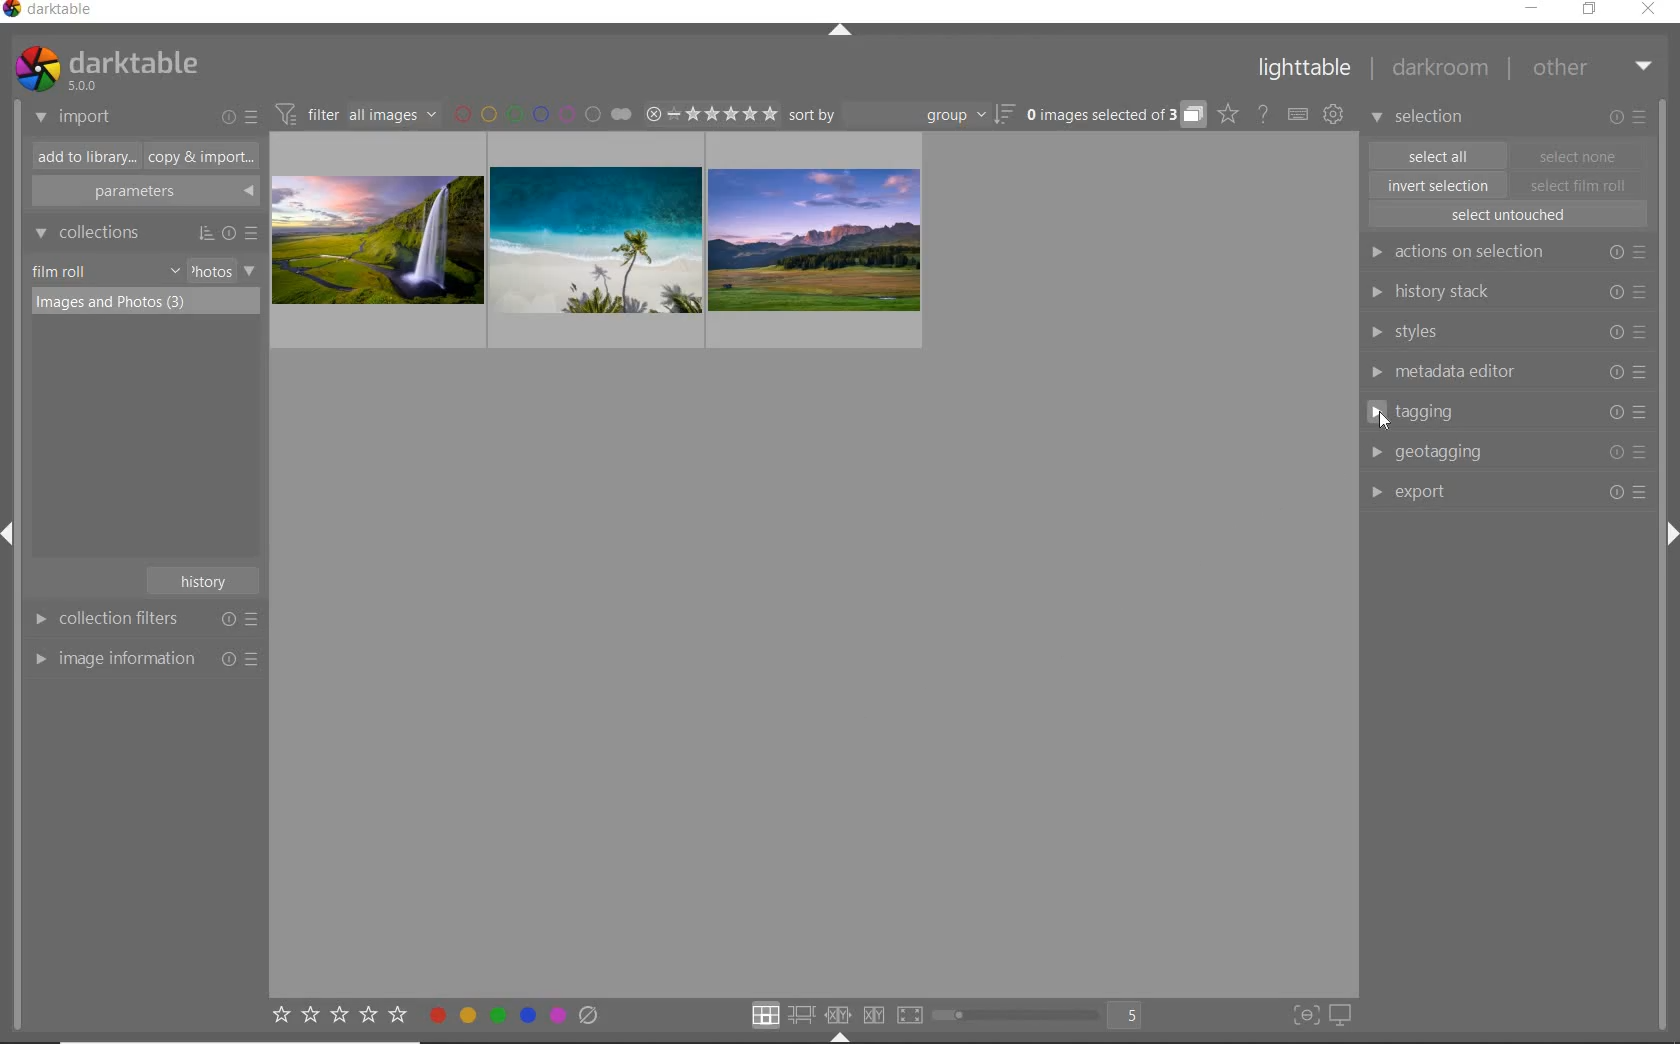 This screenshot has height=1044, width=1680. Describe the element at coordinates (1509, 411) in the screenshot. I see `tagging` at that location.